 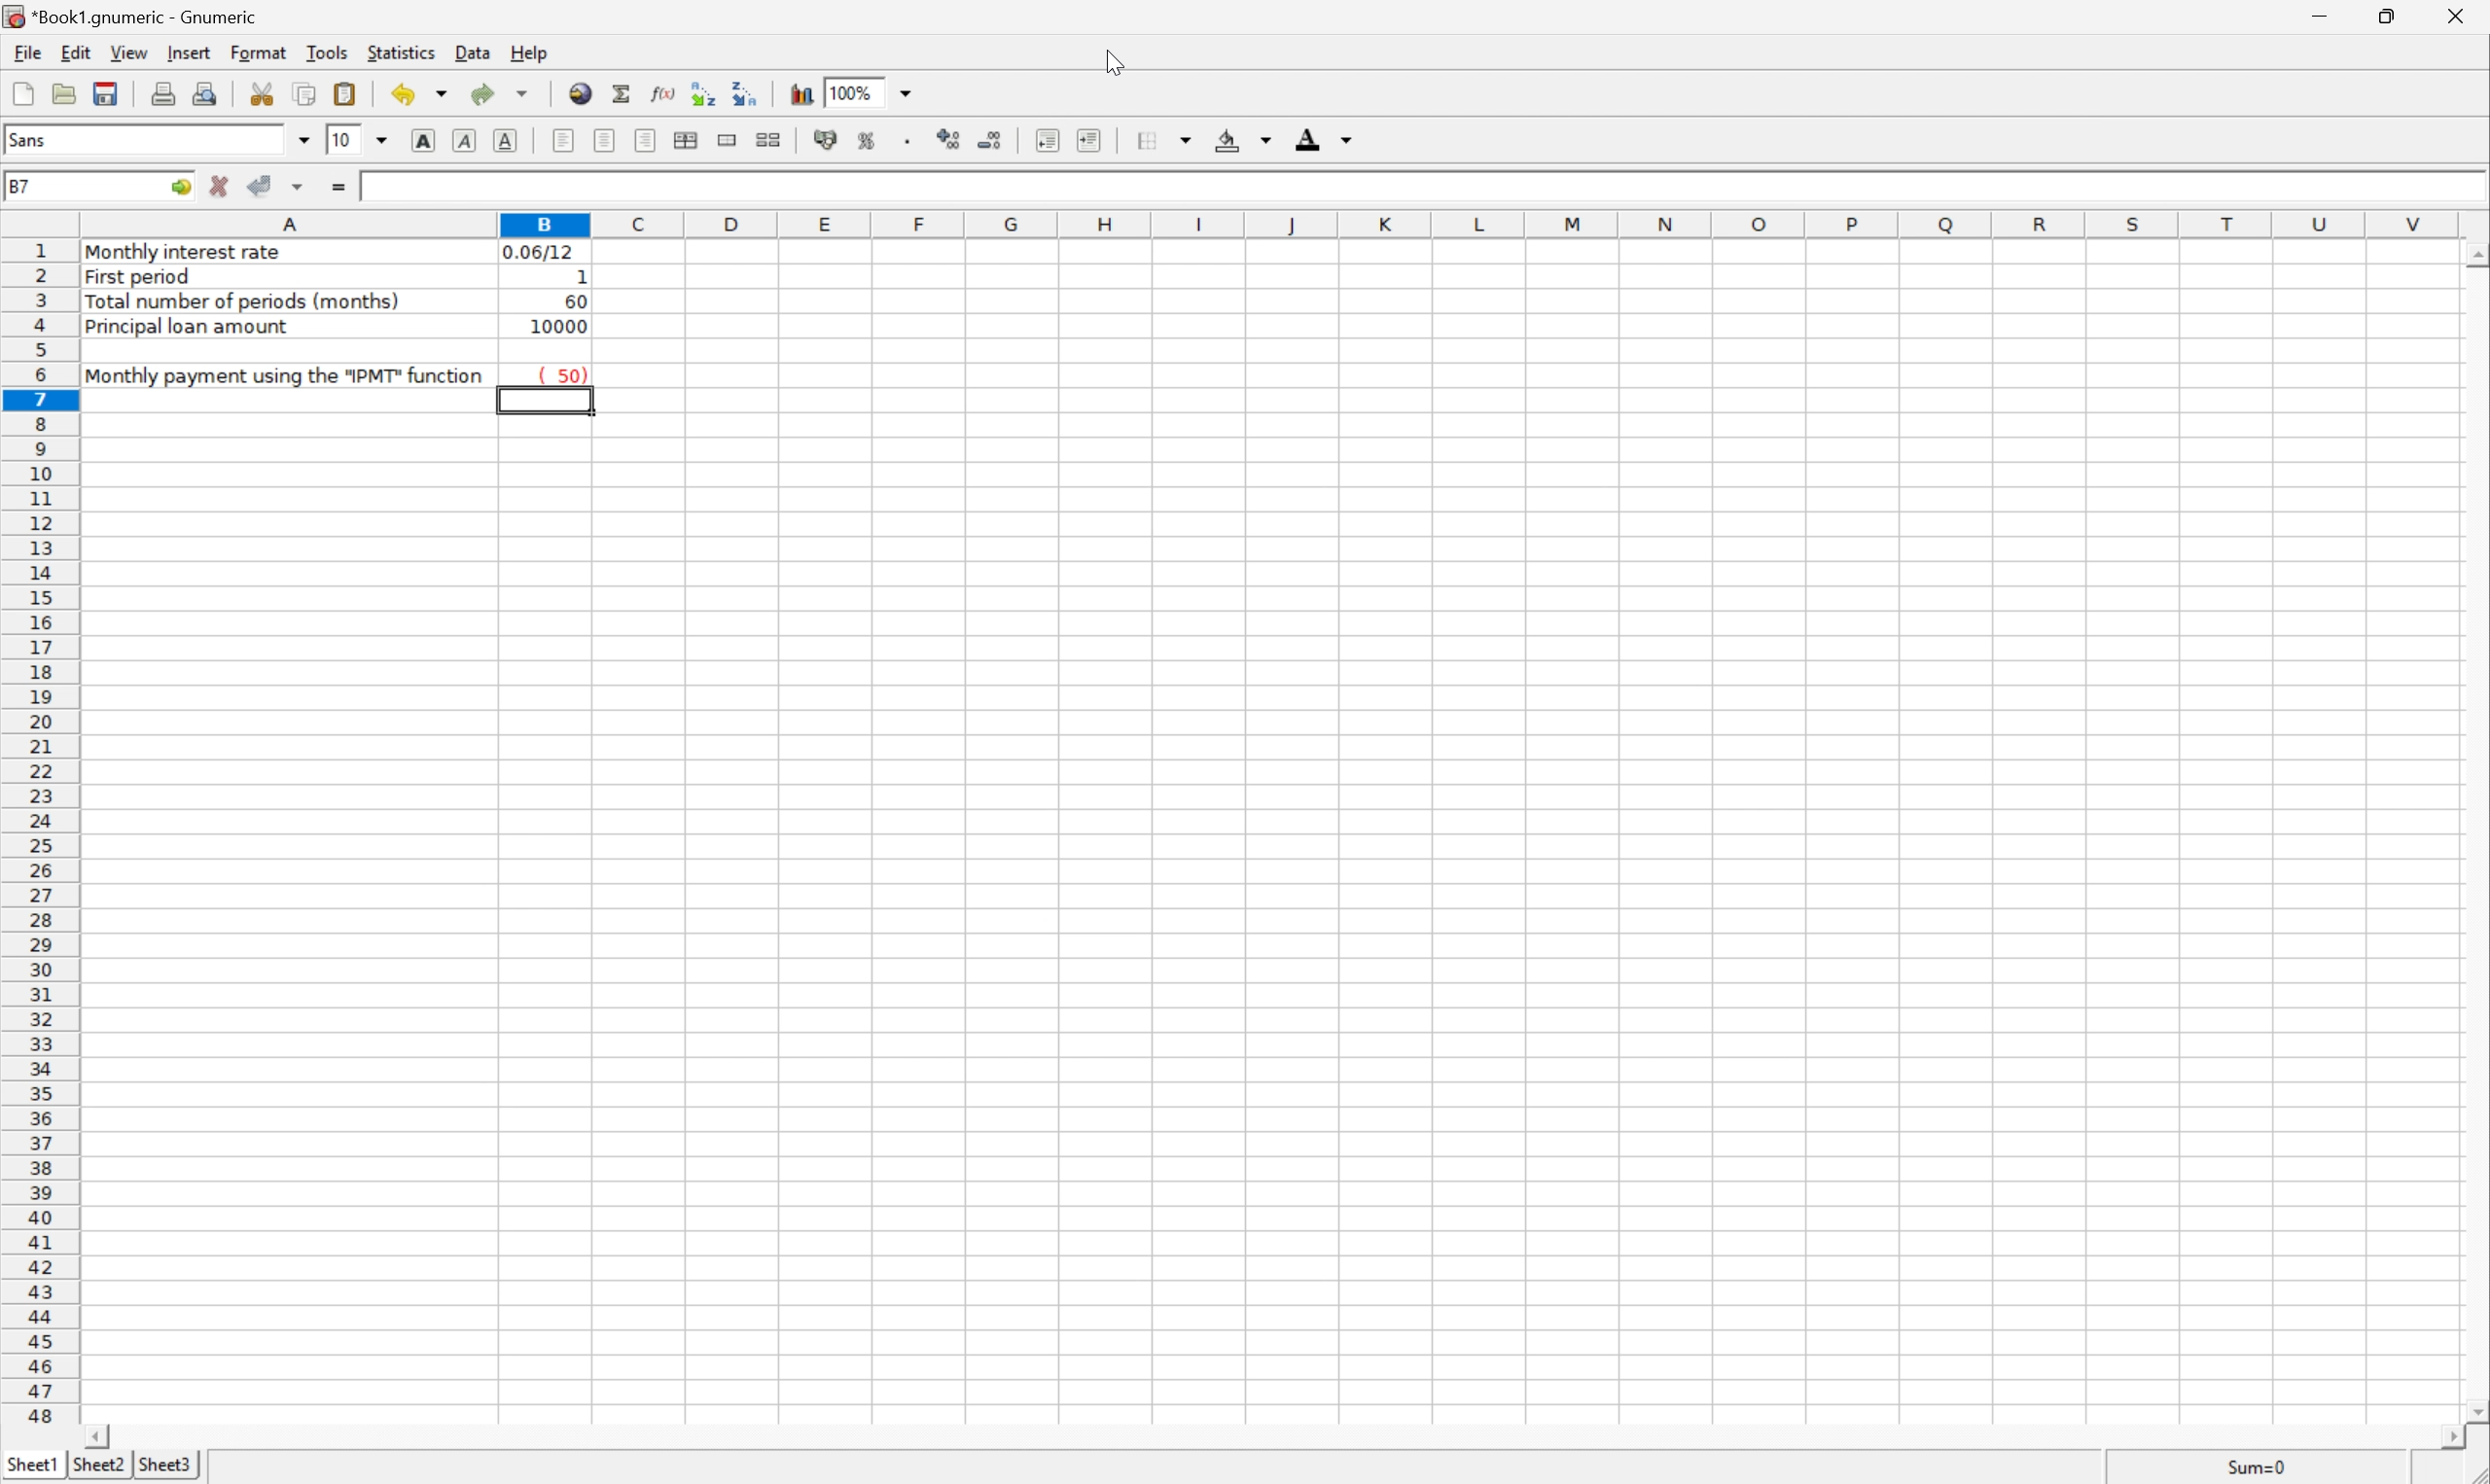 What do you see at coordinates (218, 184) in the screenshot?
I see `Cancel changes` at bounding box center [218, 184].